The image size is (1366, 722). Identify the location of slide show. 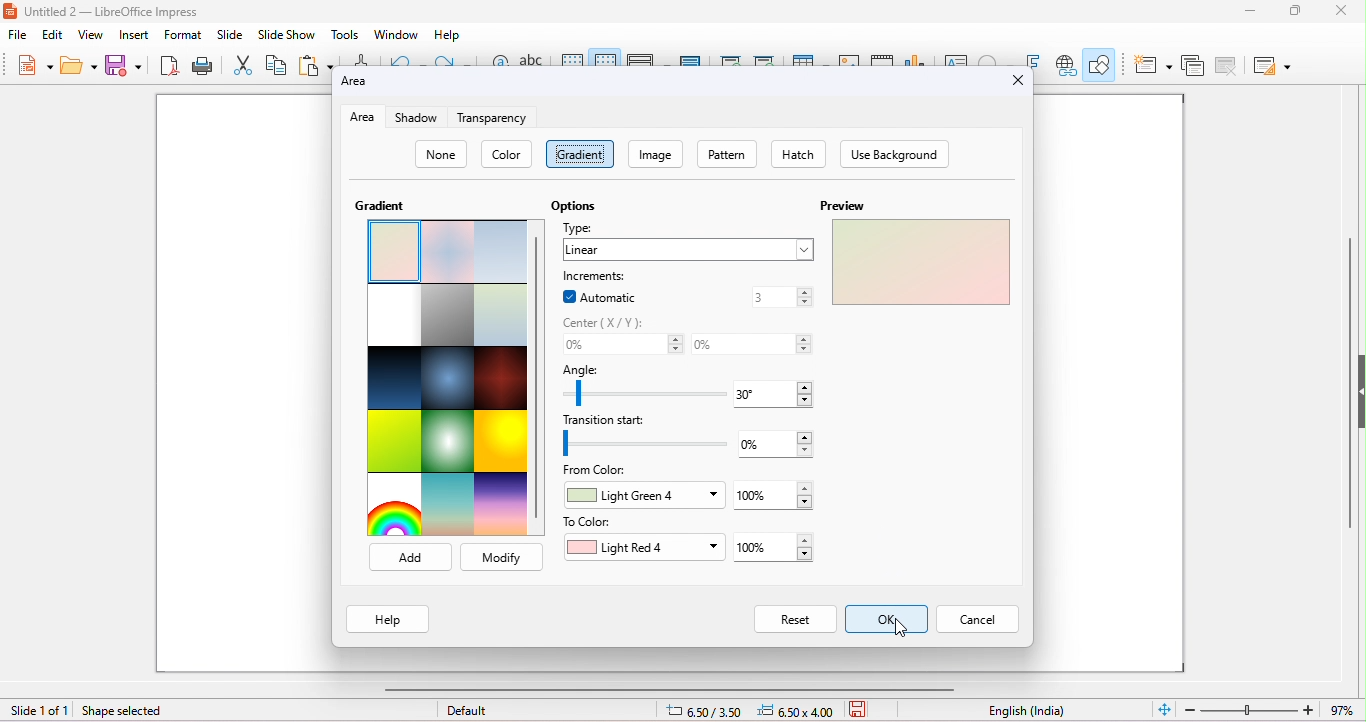
(285, 34).